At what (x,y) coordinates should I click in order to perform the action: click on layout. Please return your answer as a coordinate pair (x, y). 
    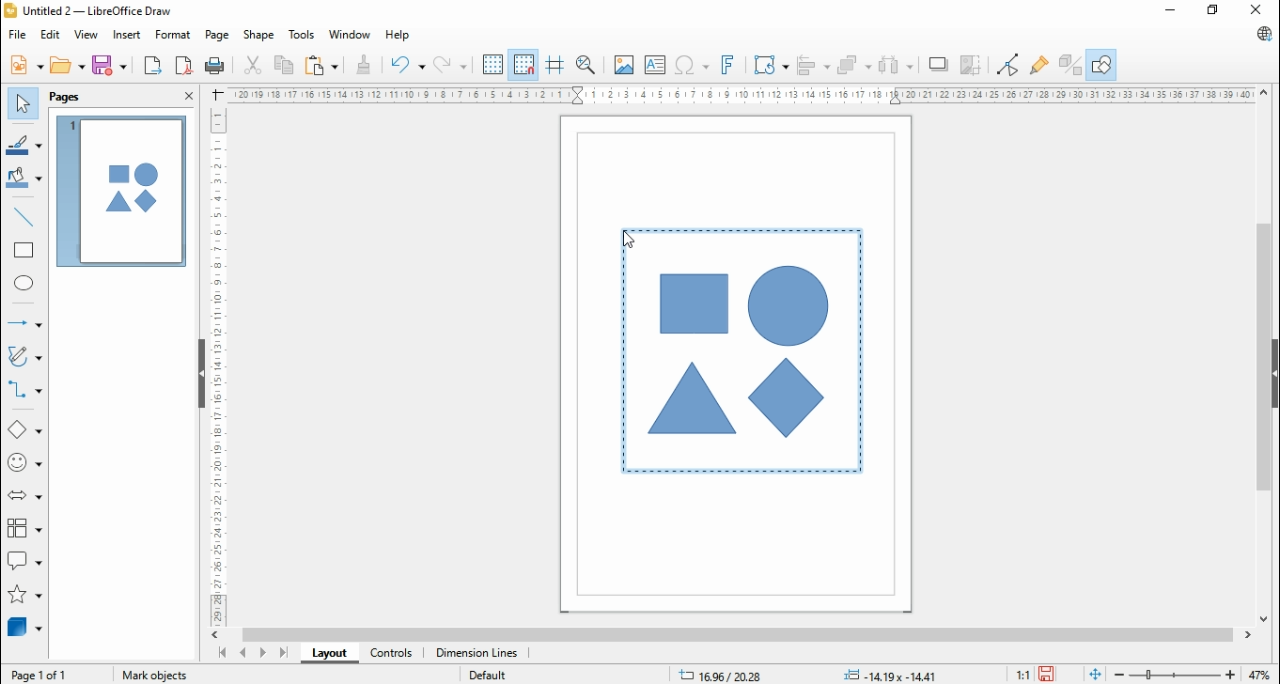
    Looking at the image, I should click on (325, 654).